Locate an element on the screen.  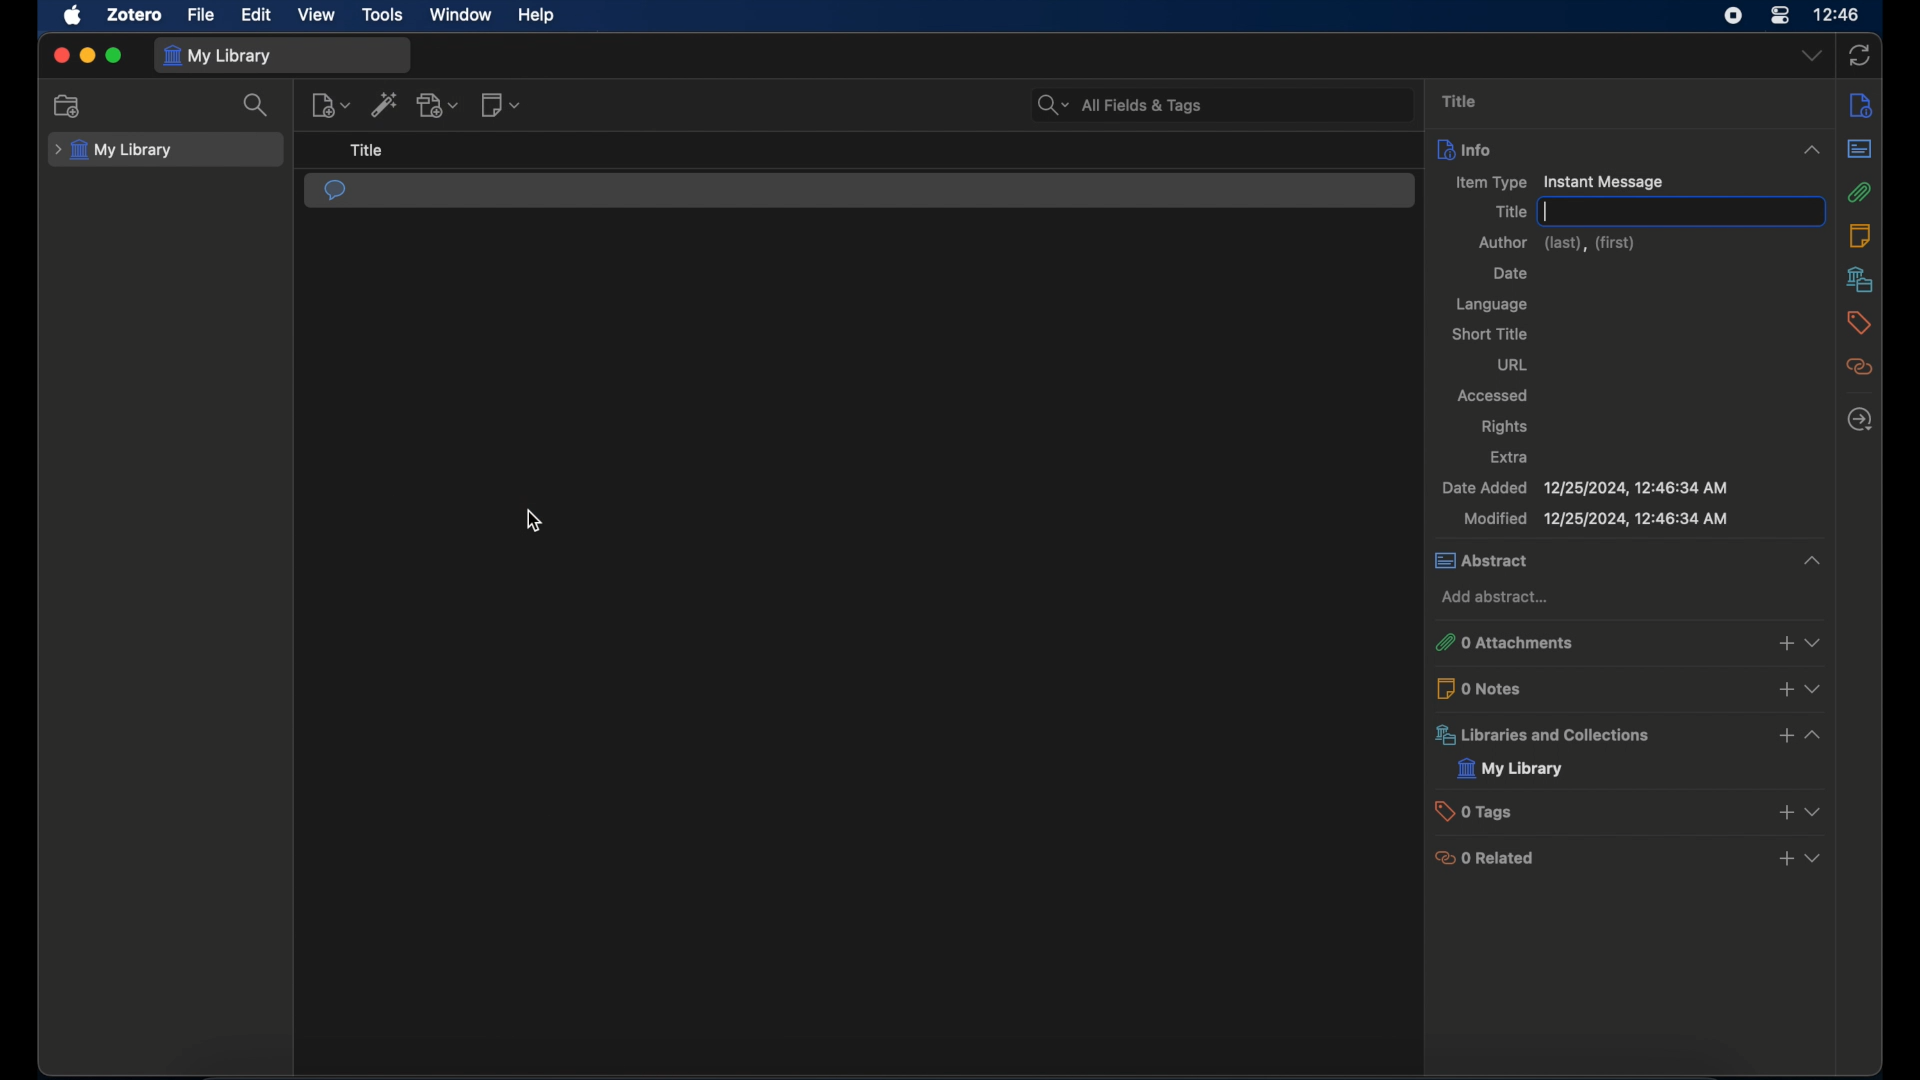
item type is located at coordinates (1556, 183).